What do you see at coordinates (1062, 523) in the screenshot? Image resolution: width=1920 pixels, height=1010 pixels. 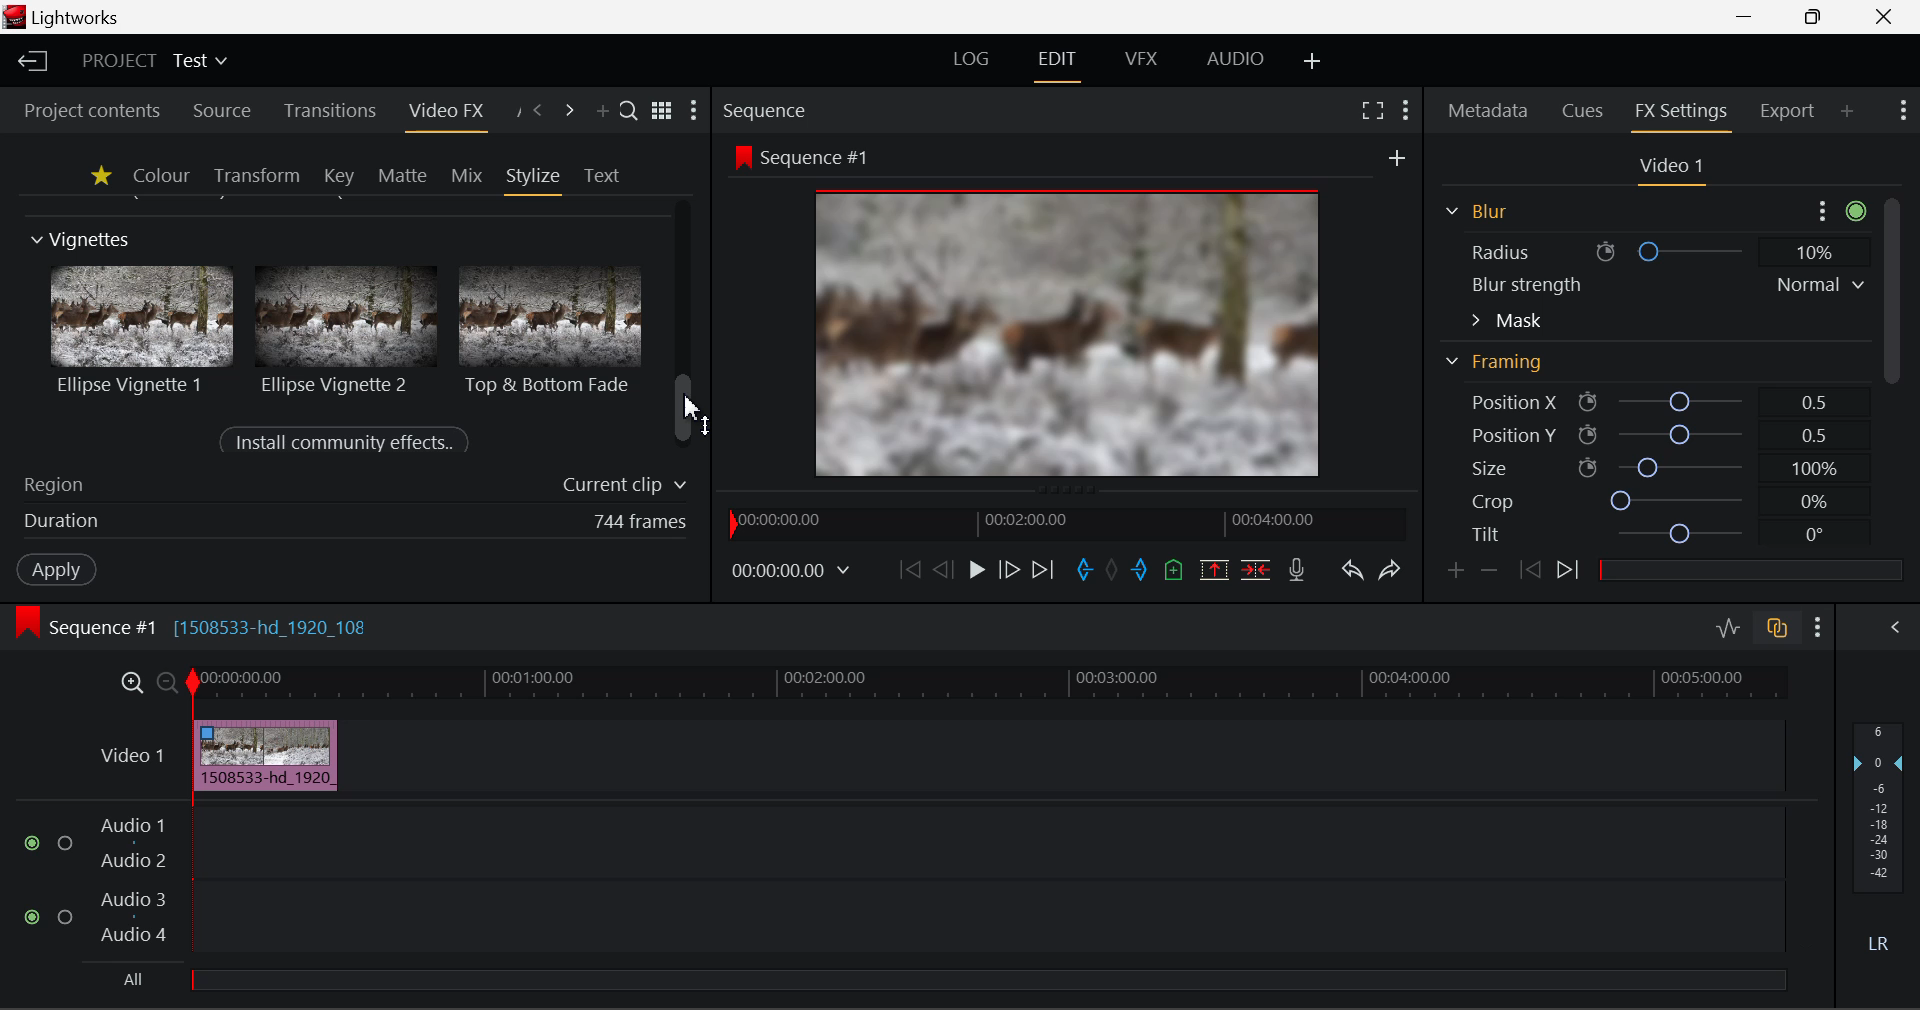 I see `Project Timeline Navigator` at bounding box center [1062, 523].